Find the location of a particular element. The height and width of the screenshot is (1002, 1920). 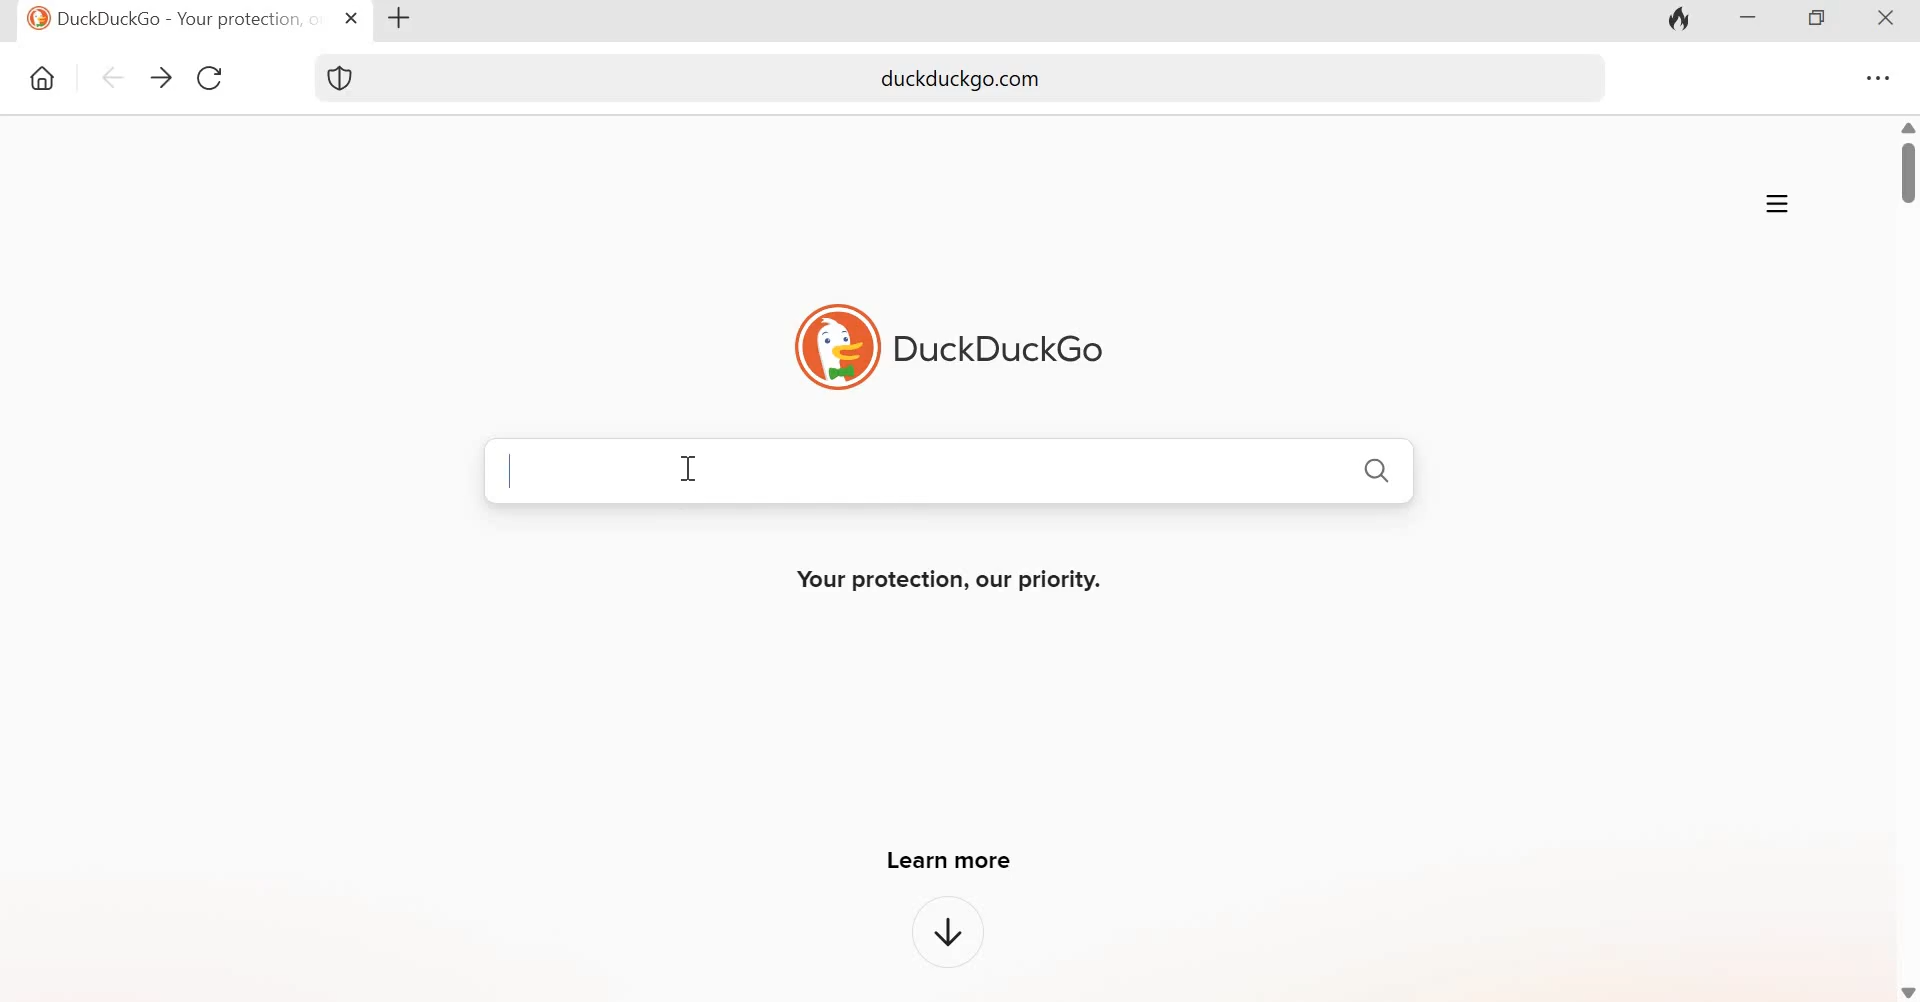

DuckDuckGo is located at coordinates (1000, 349).